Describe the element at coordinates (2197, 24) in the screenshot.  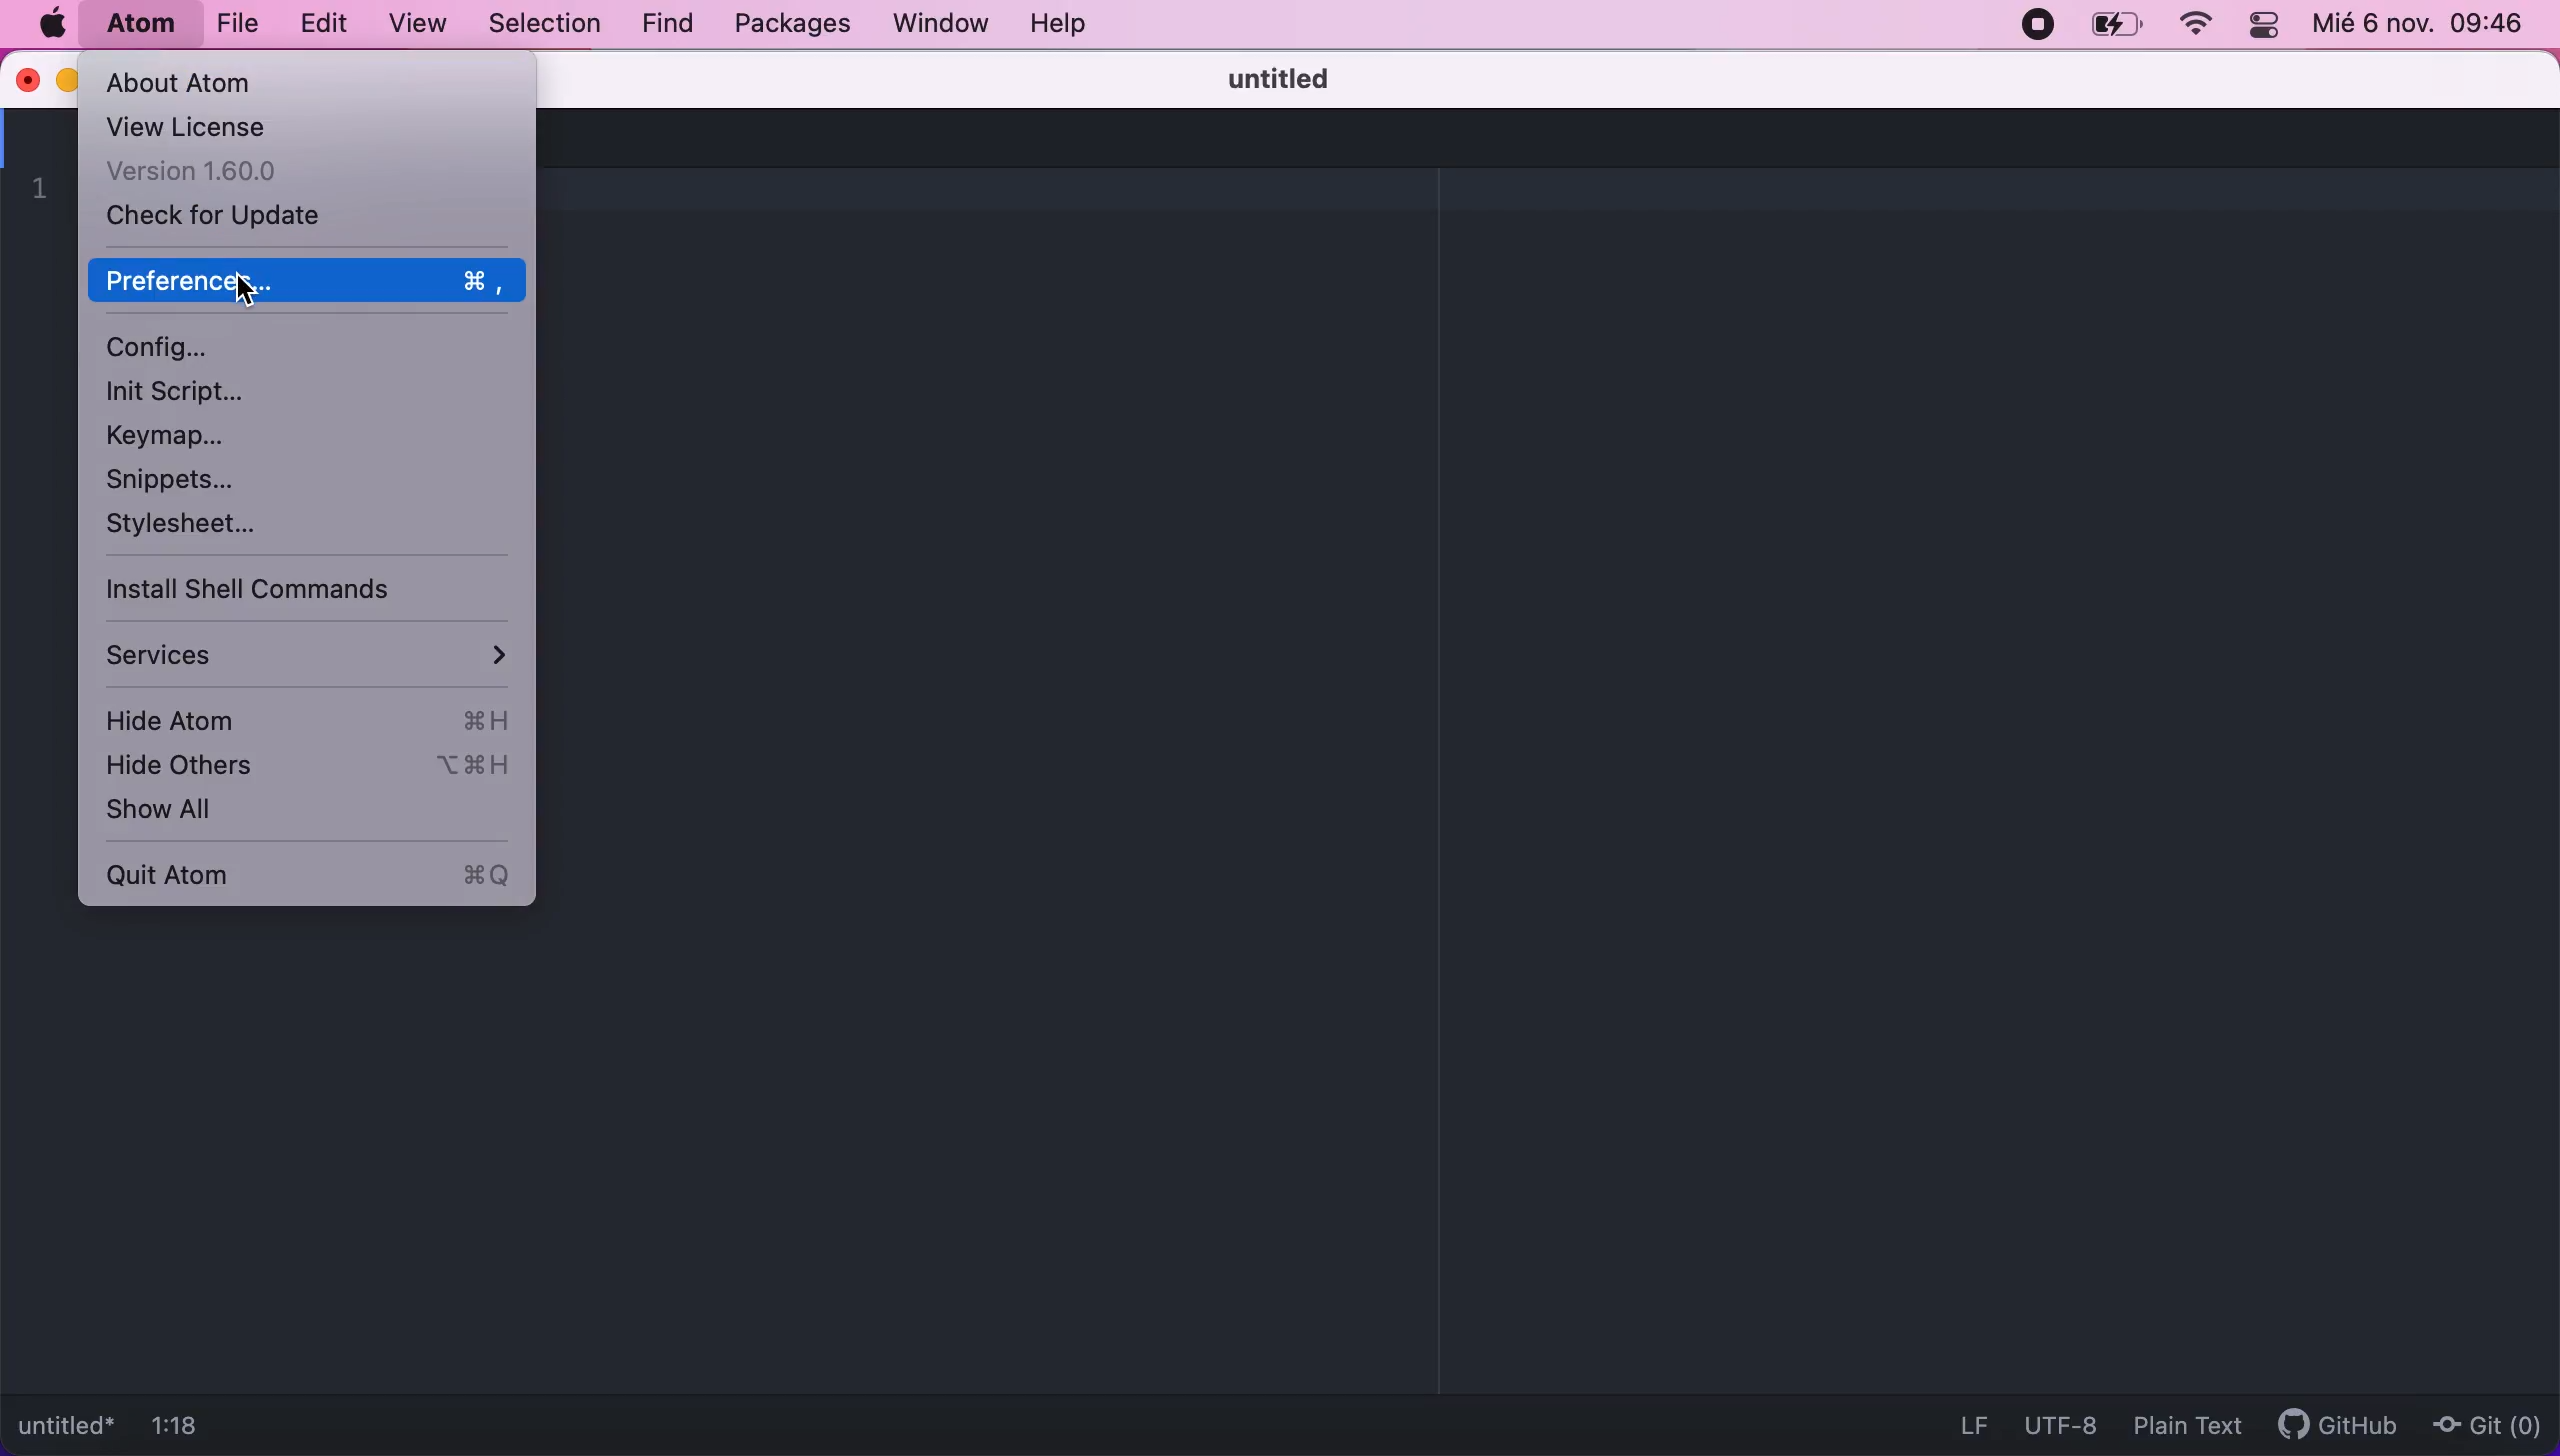
I see `wifi` at that location.